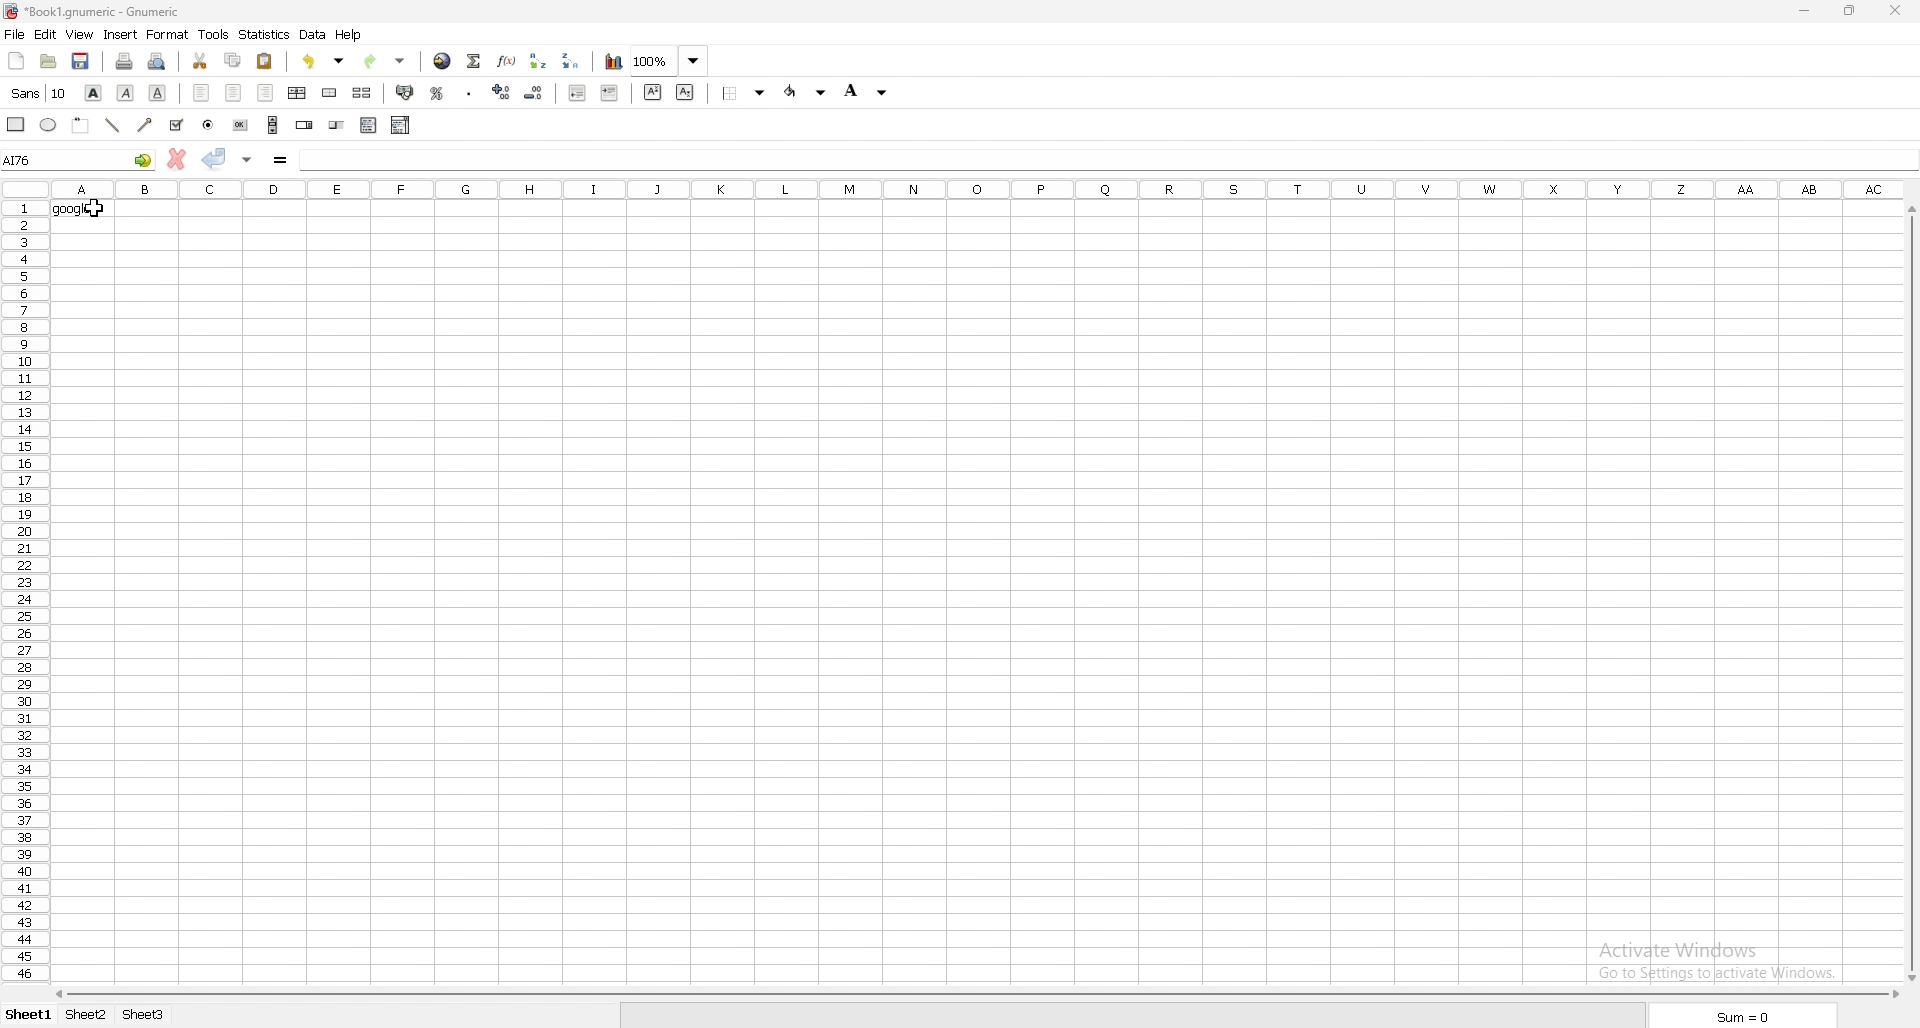  What do you see at coordinates (615, 63) in the screenshot?
I see `chart` at bounding box center [615, 63].